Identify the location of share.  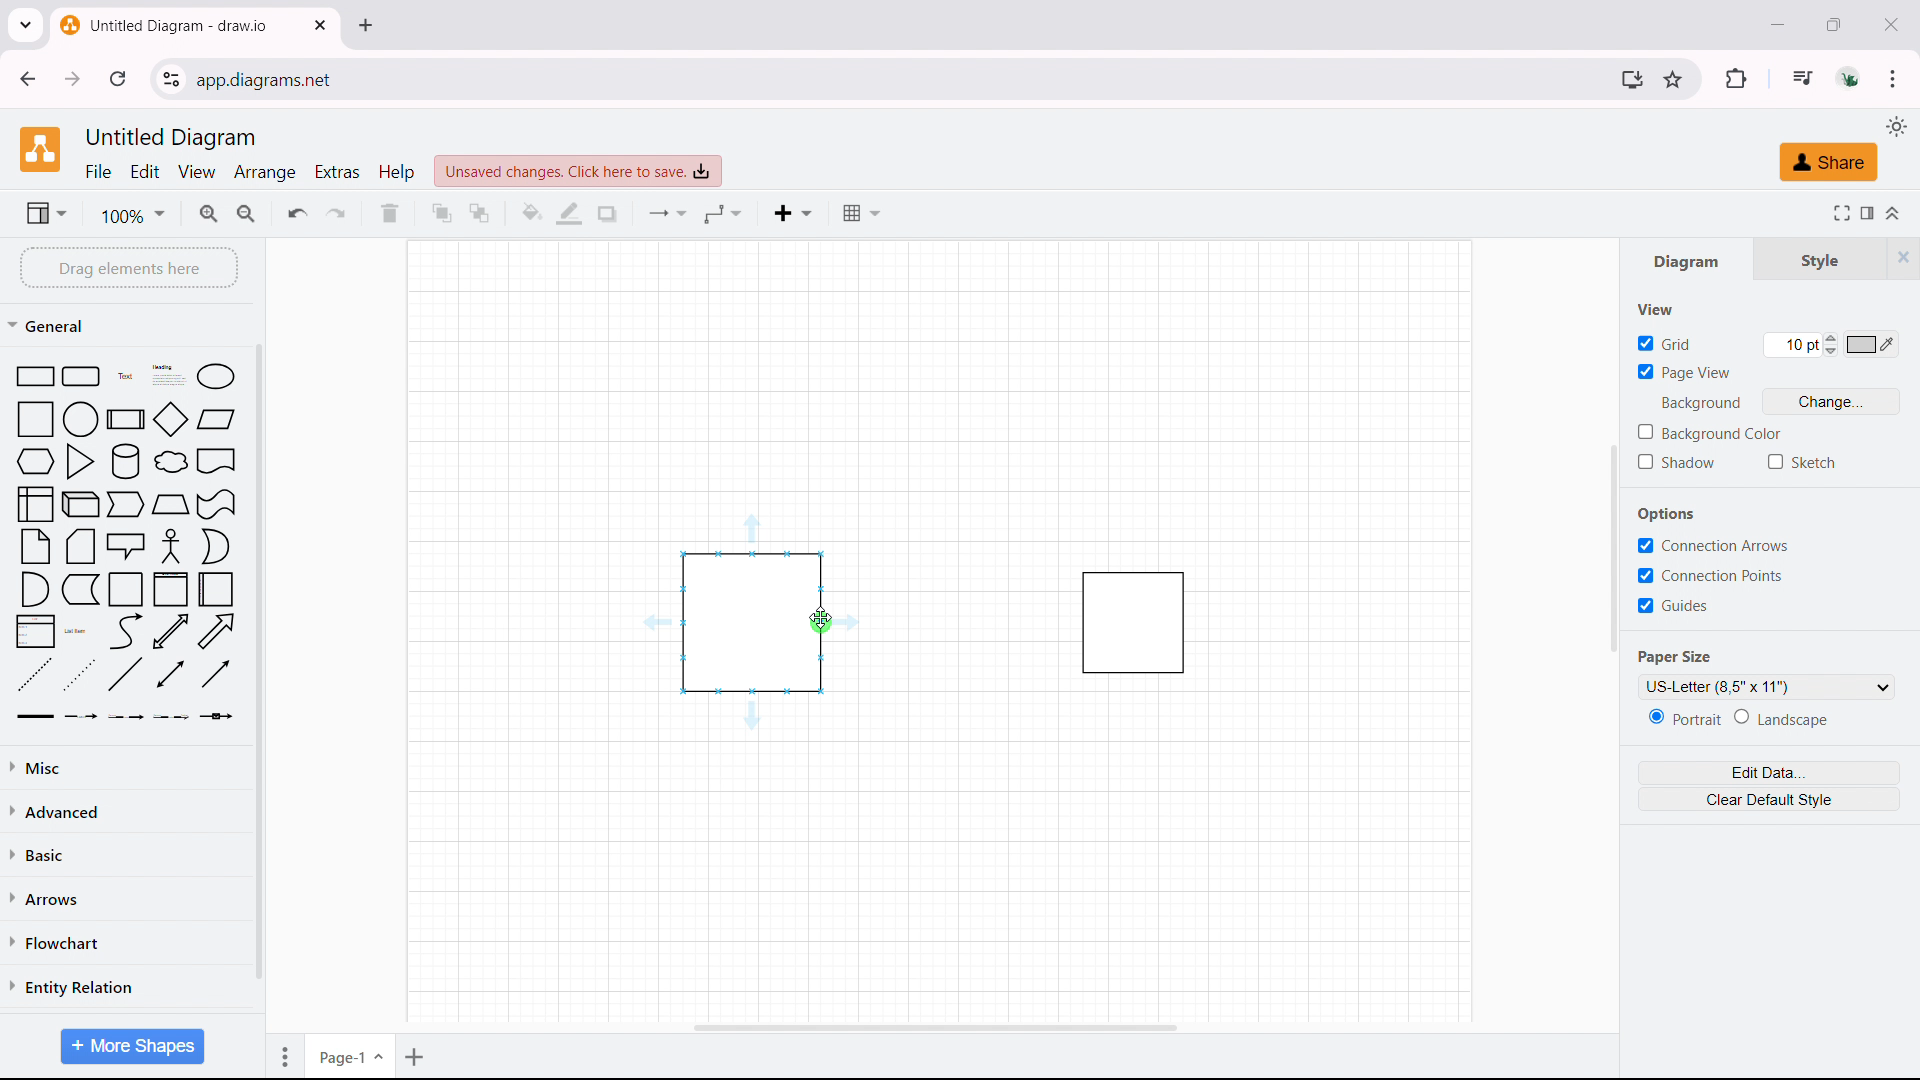
(1827, 163).